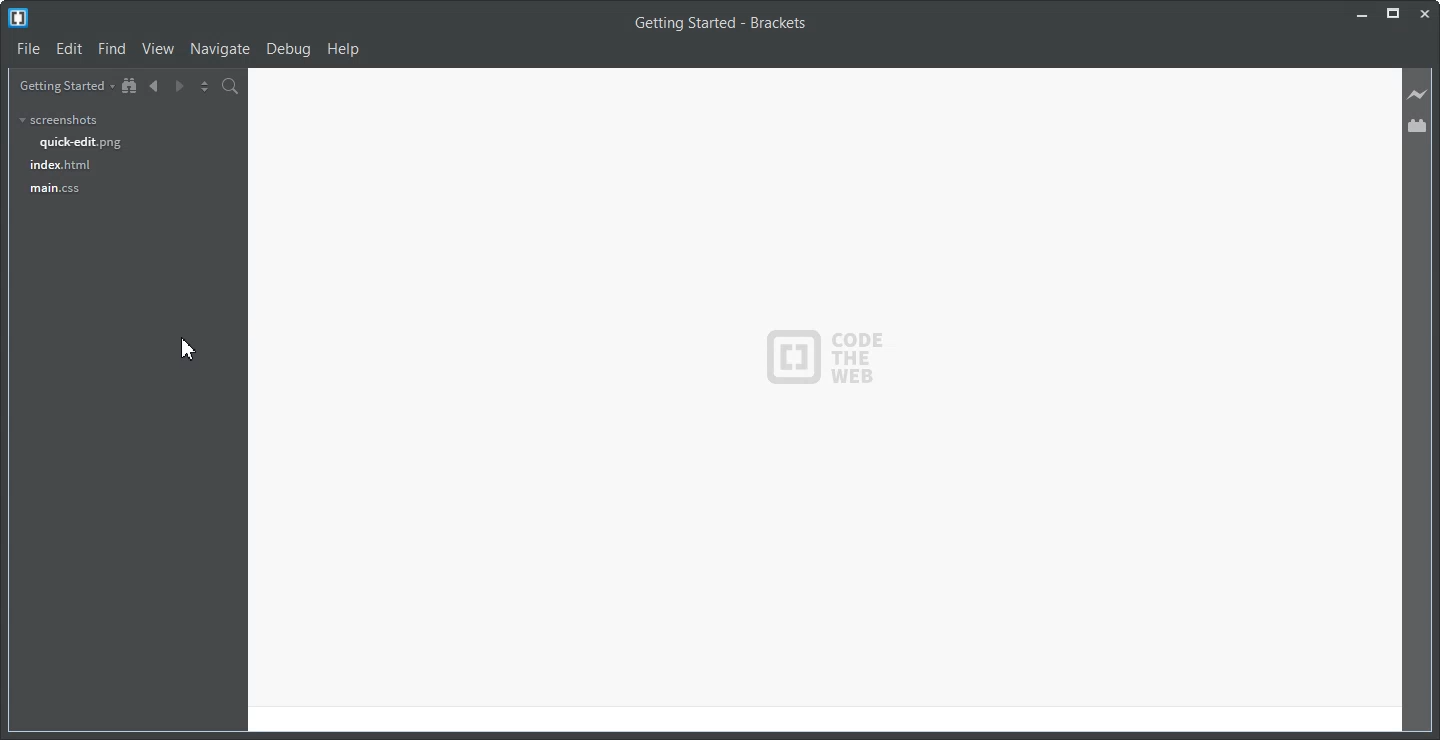 Image resolution: width=1440 pixels, height=740 pixels. I want to click on Logo, so click(18, 18).